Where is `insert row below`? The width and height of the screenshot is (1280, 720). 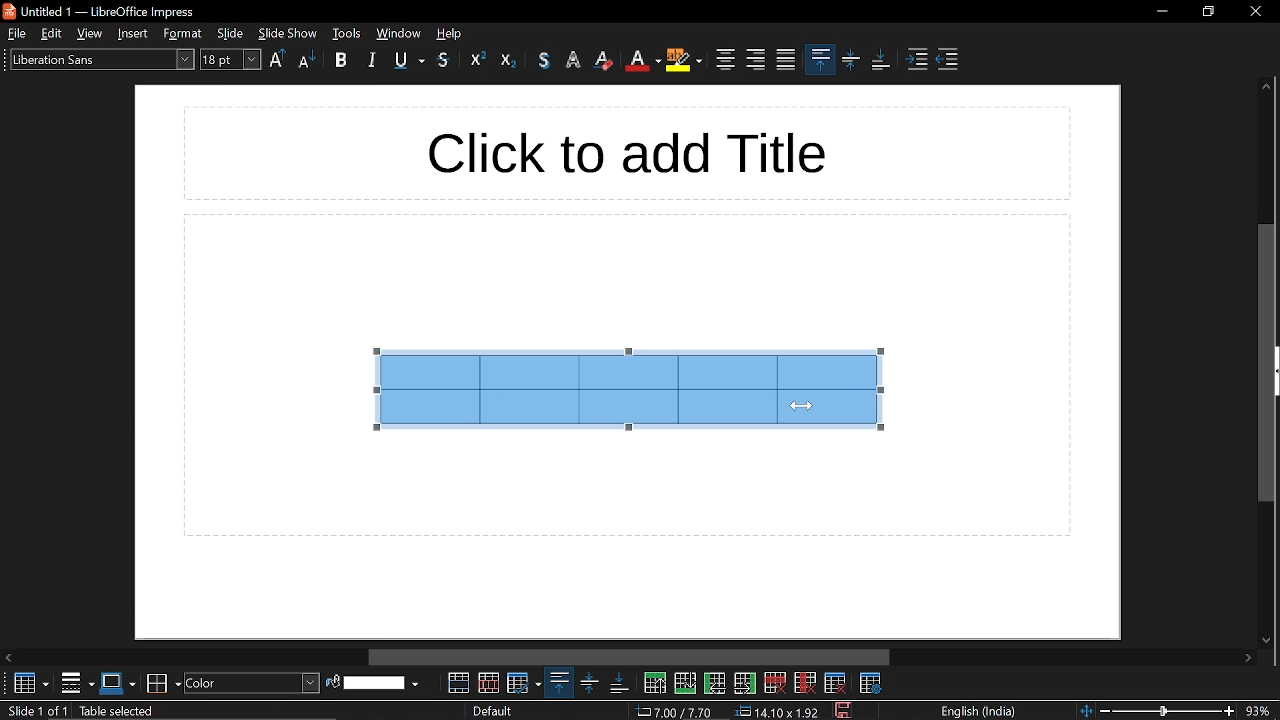
insert row below is located at coordinates (686, 682).